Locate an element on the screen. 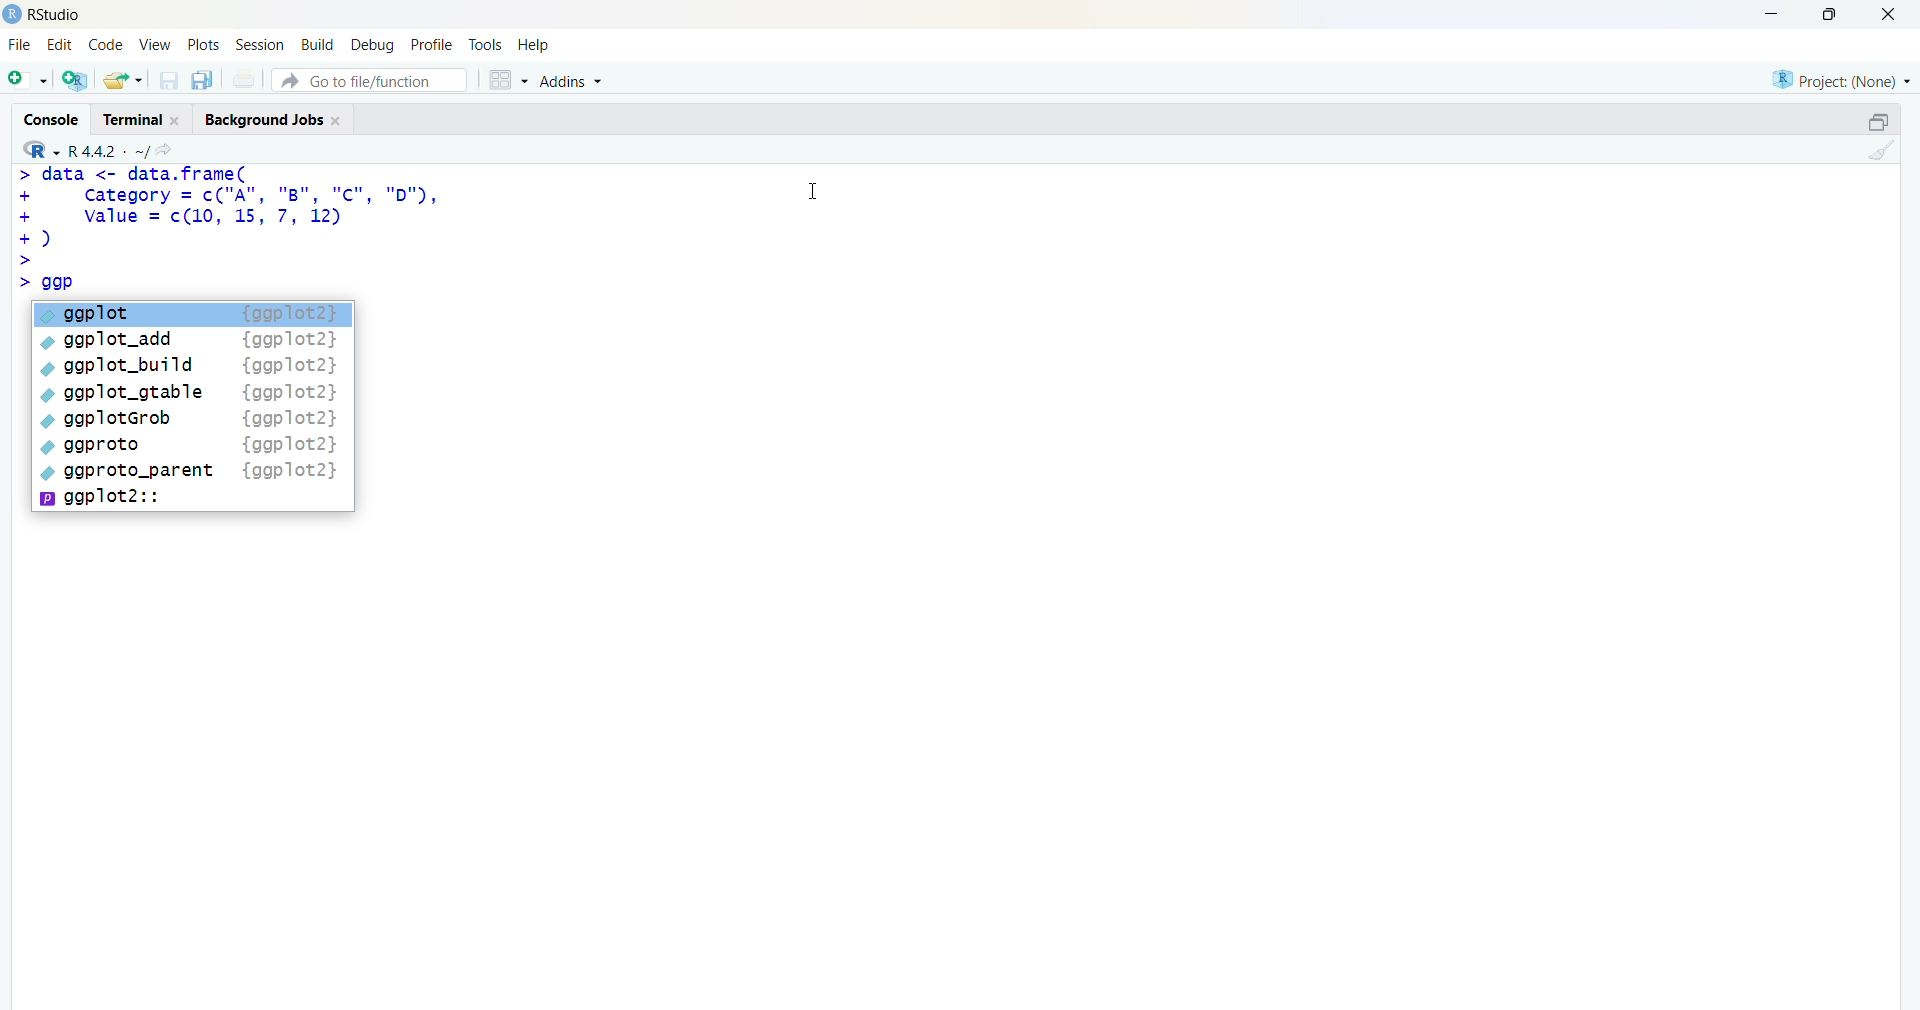  tools is located at coordinates (487, 45).